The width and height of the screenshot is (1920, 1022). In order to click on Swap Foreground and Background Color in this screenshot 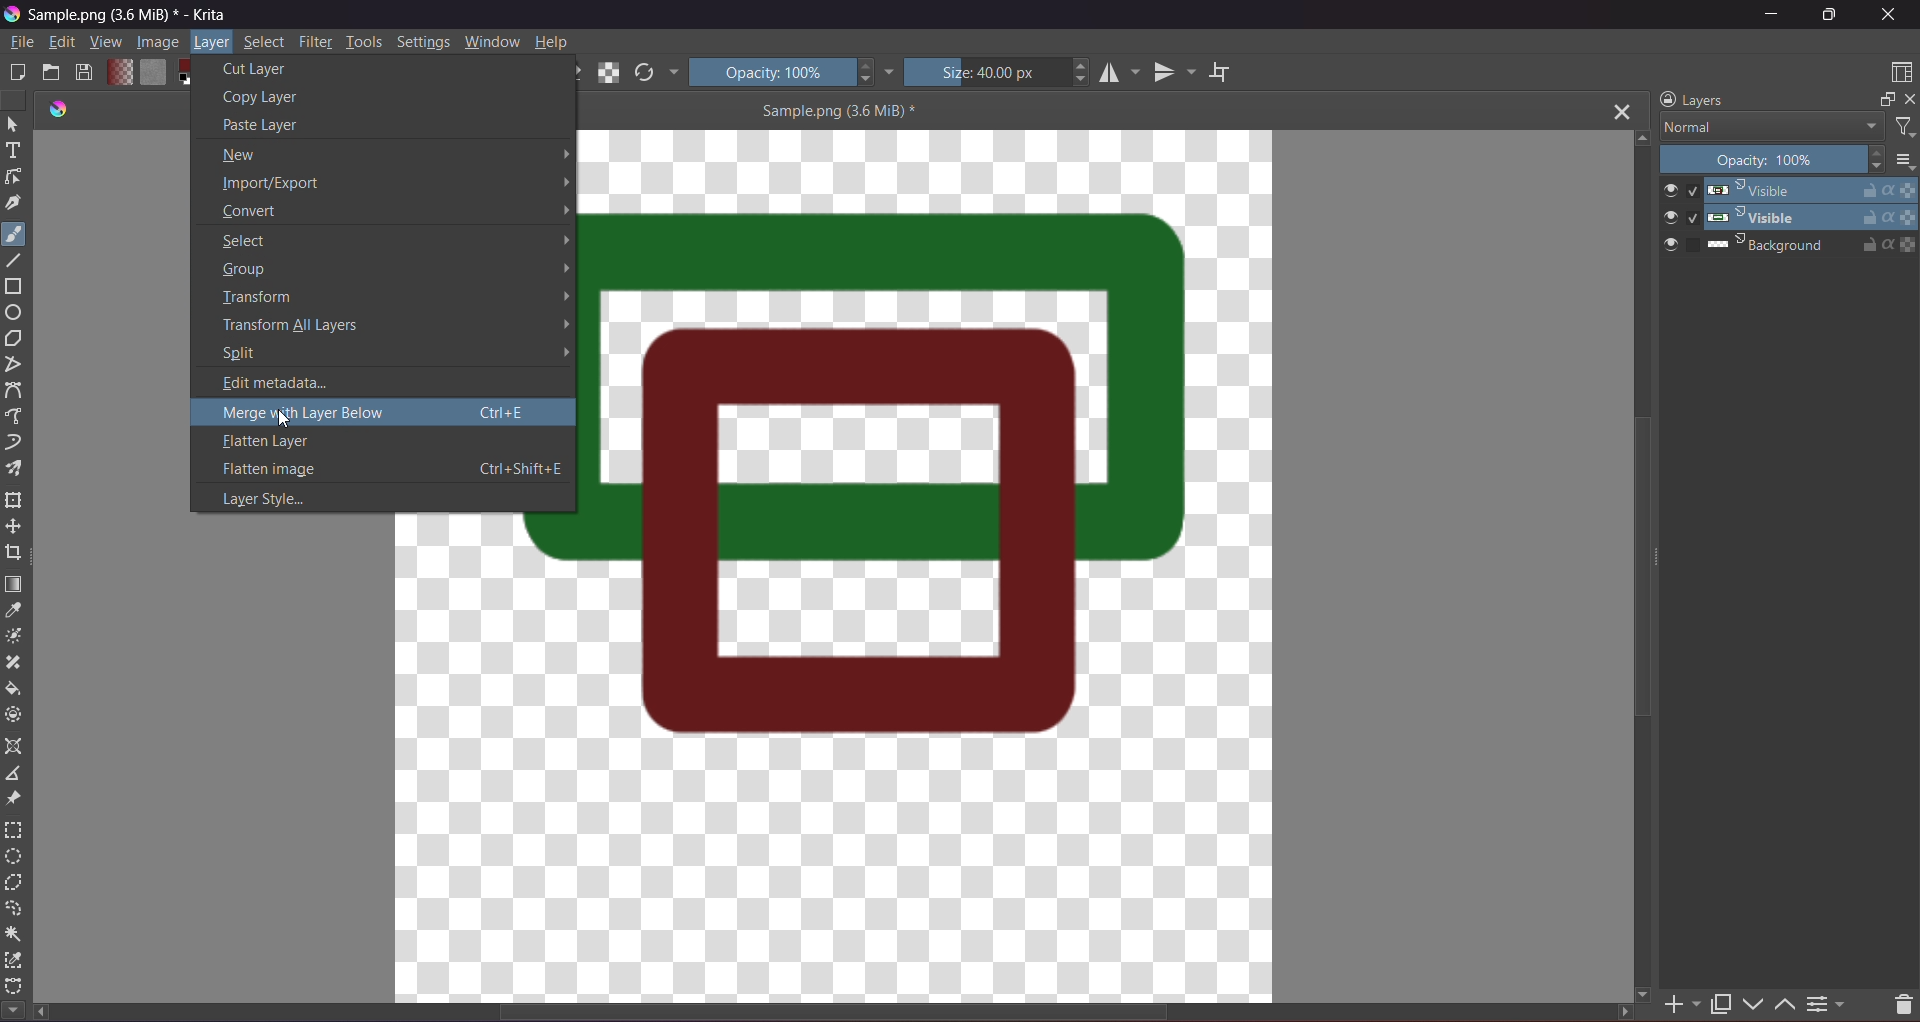, I will do `click(193, 71)`.